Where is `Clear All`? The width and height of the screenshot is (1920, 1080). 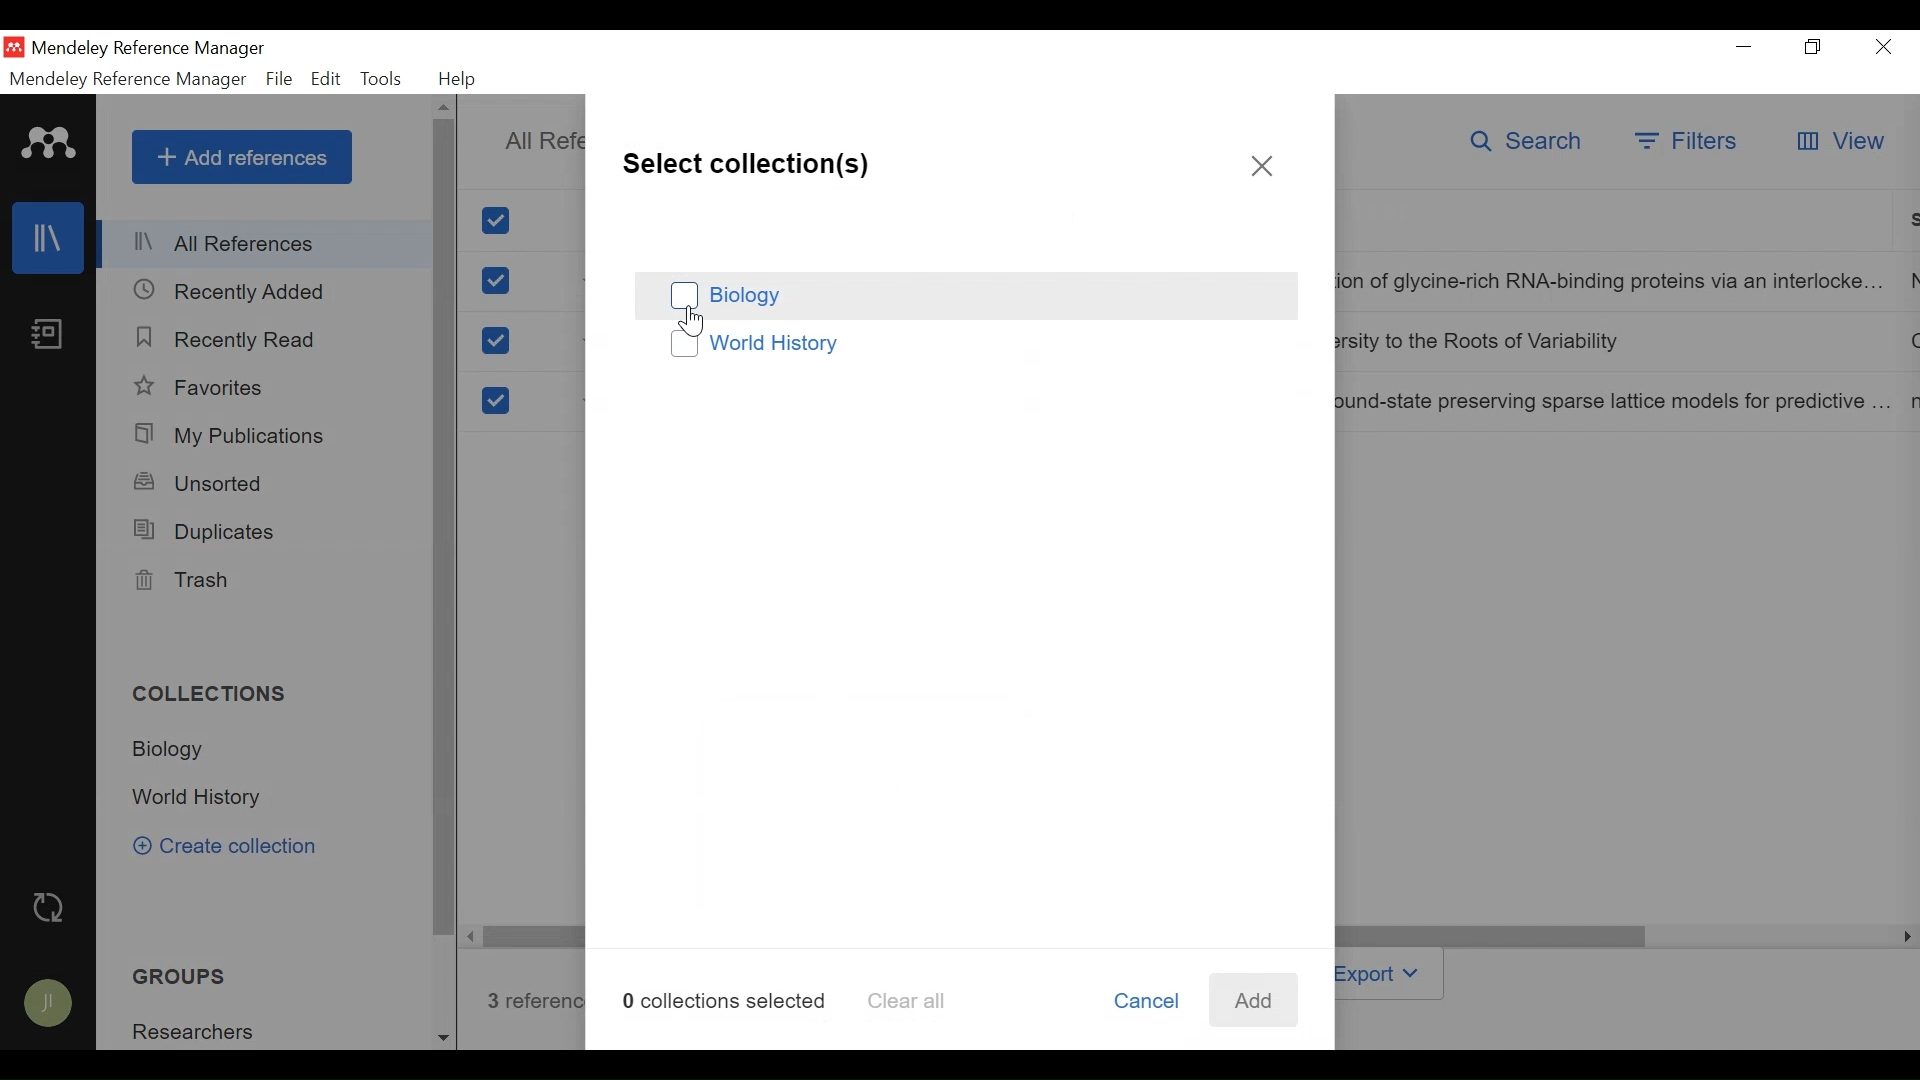
Clear All is located at coordinates (903, 1002).